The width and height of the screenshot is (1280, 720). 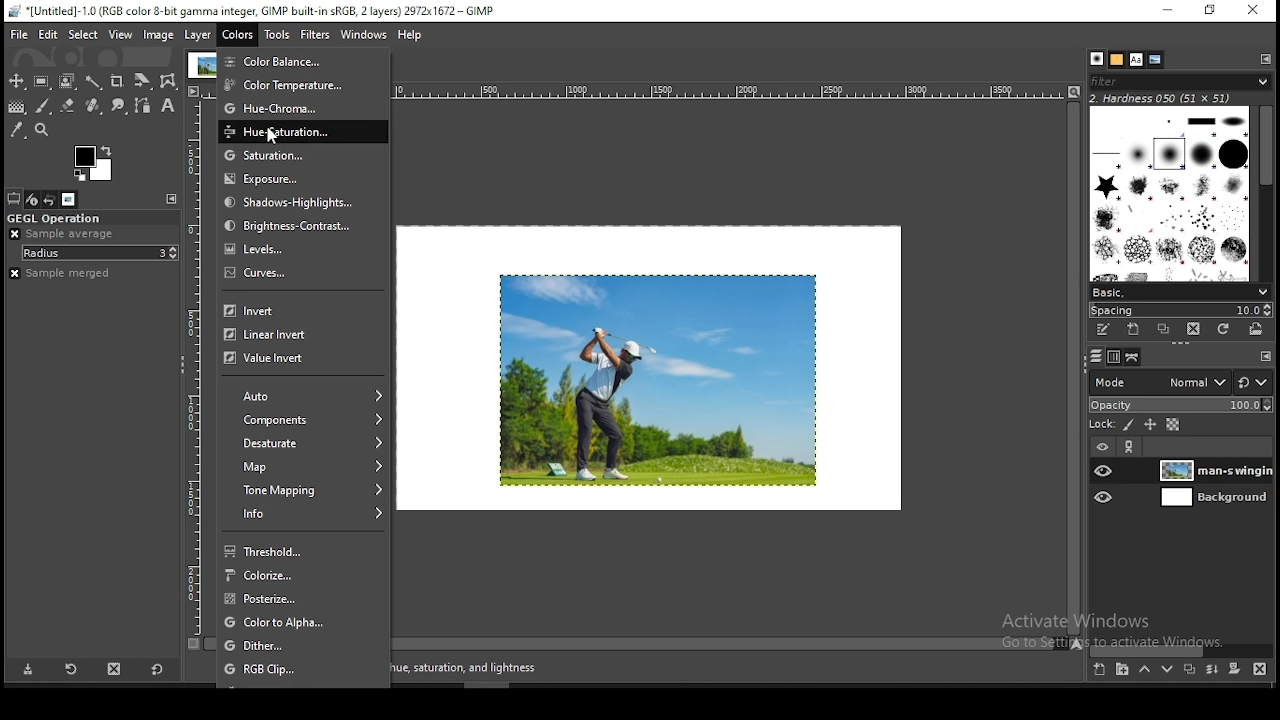 What do you see at coordinates (68, 106) in the screenshot?
I see `eraser tool` at bounding box center [68, 106].